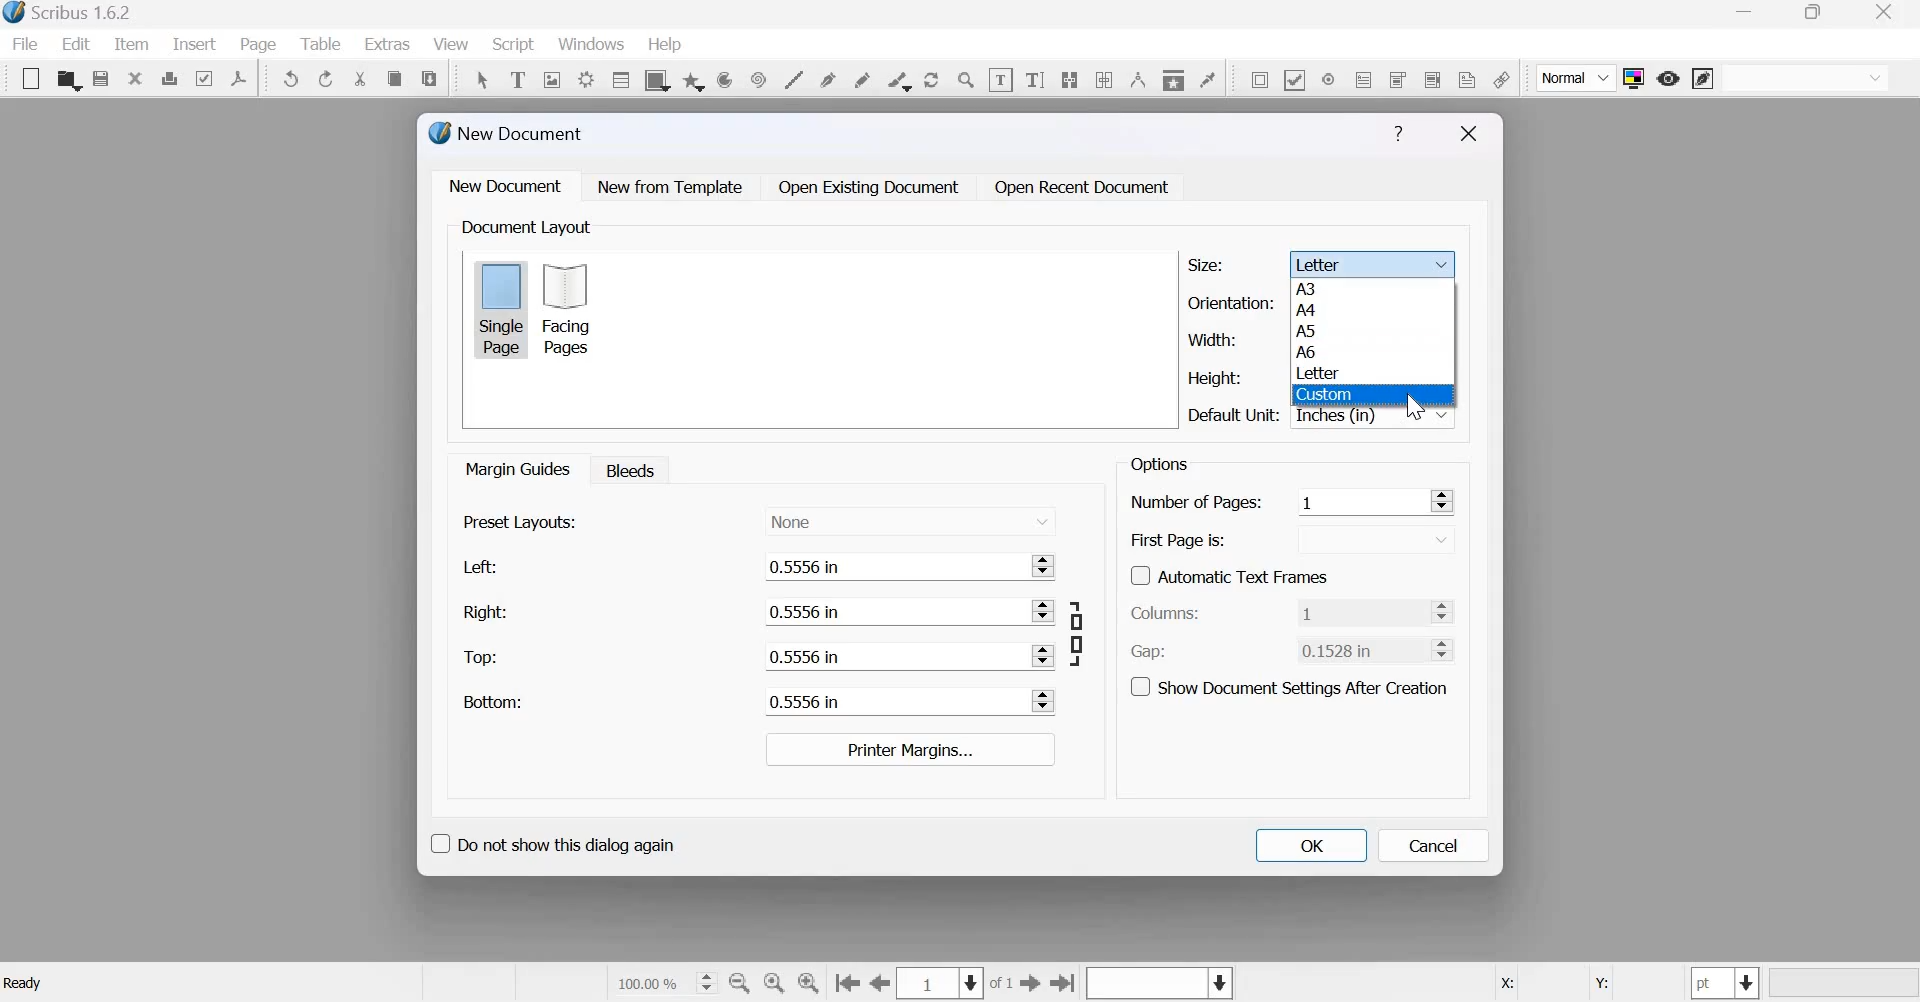 The image size is (1920, 1002). I want to click on line, so click(793, 78).